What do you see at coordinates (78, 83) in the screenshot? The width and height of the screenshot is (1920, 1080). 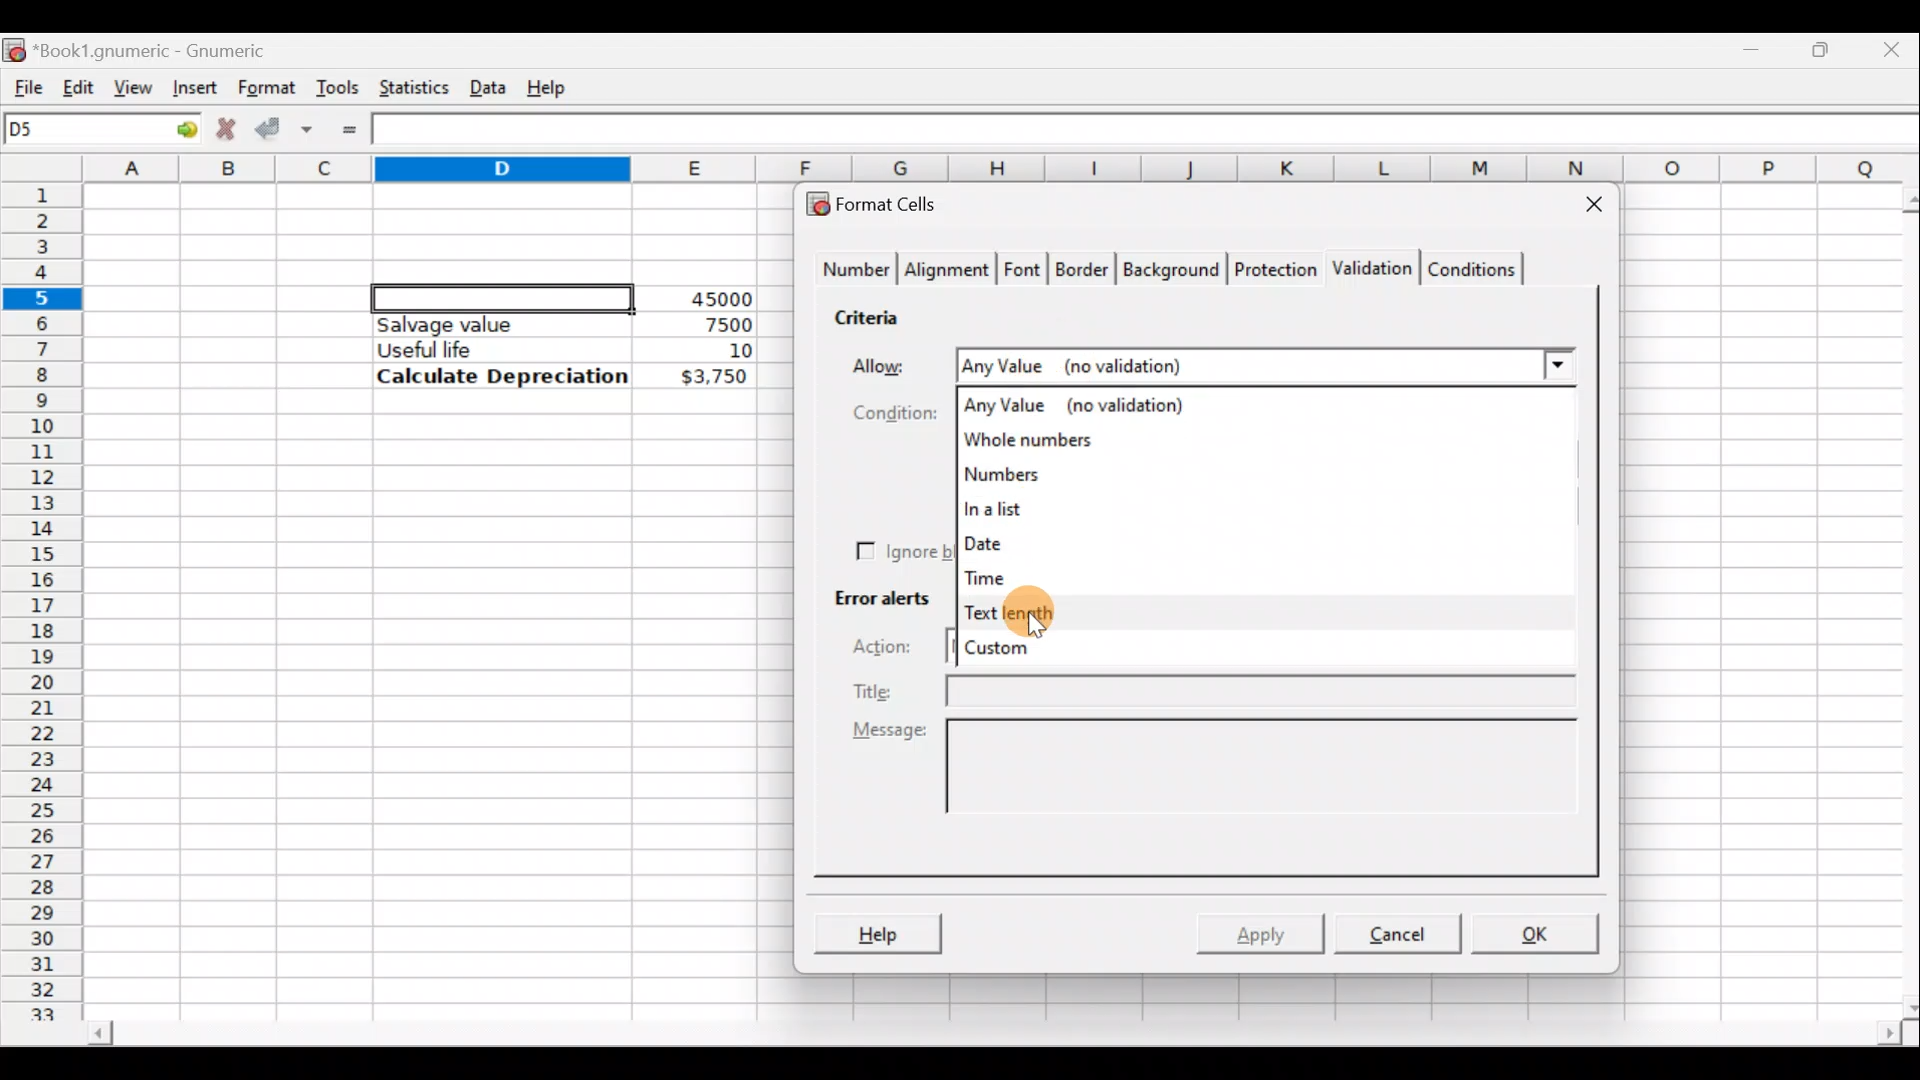 I see `Edit` at bounding box center [78, 83].